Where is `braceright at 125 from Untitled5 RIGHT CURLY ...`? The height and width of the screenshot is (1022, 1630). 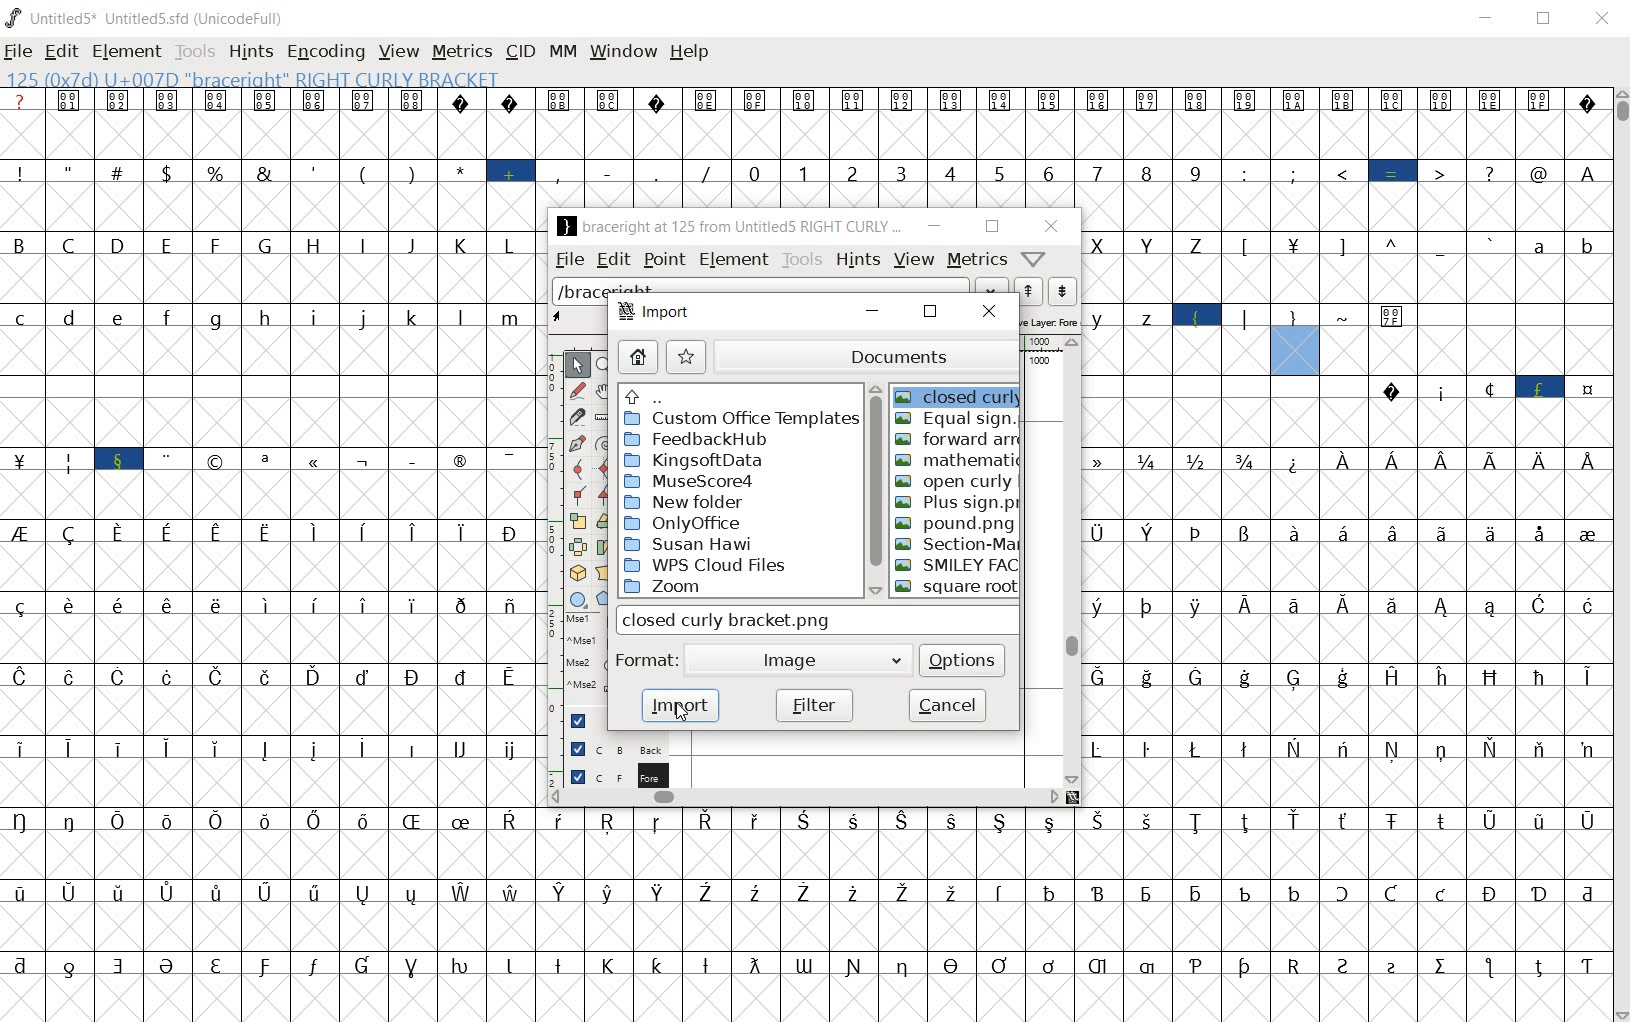
braceright at 125 from Untitled5 RIGHT CURLY ... is located at coordinates (729, 228).